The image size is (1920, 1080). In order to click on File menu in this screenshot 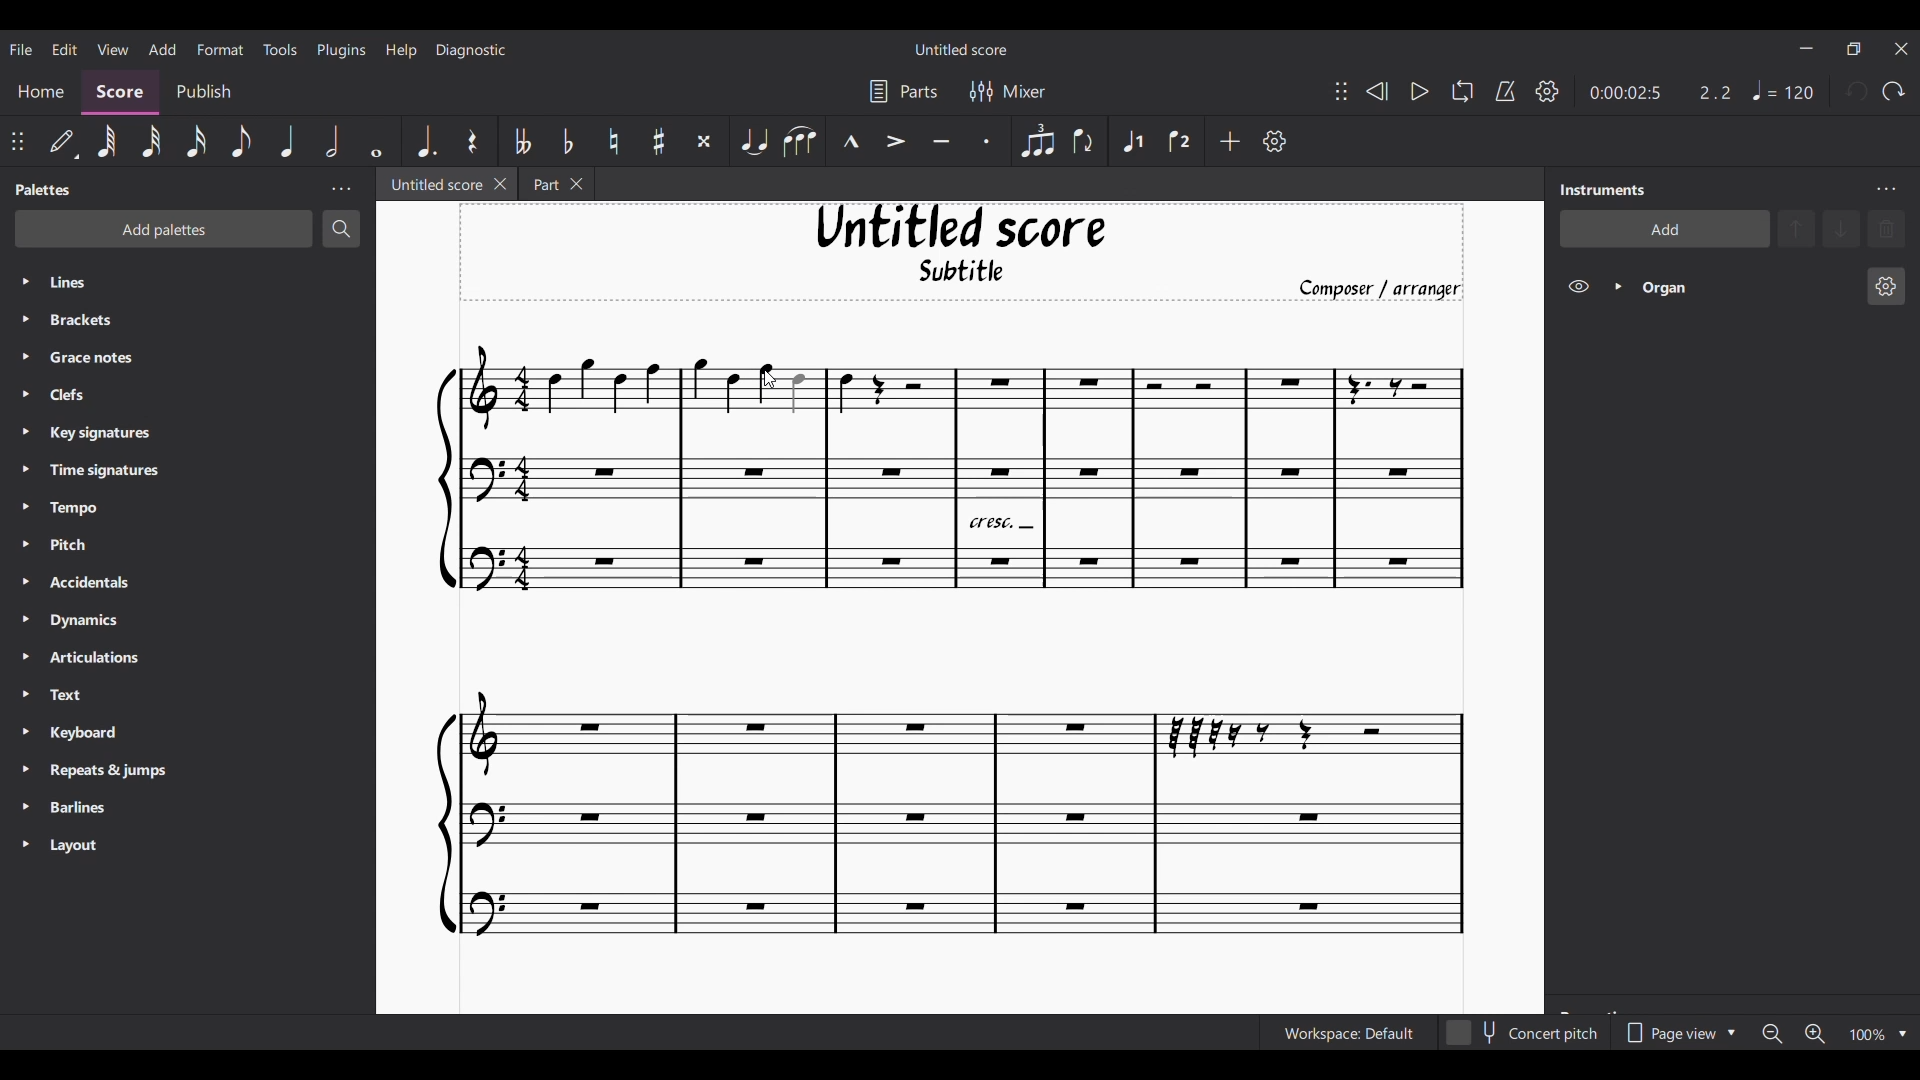, I will do `click(21, 49)`.